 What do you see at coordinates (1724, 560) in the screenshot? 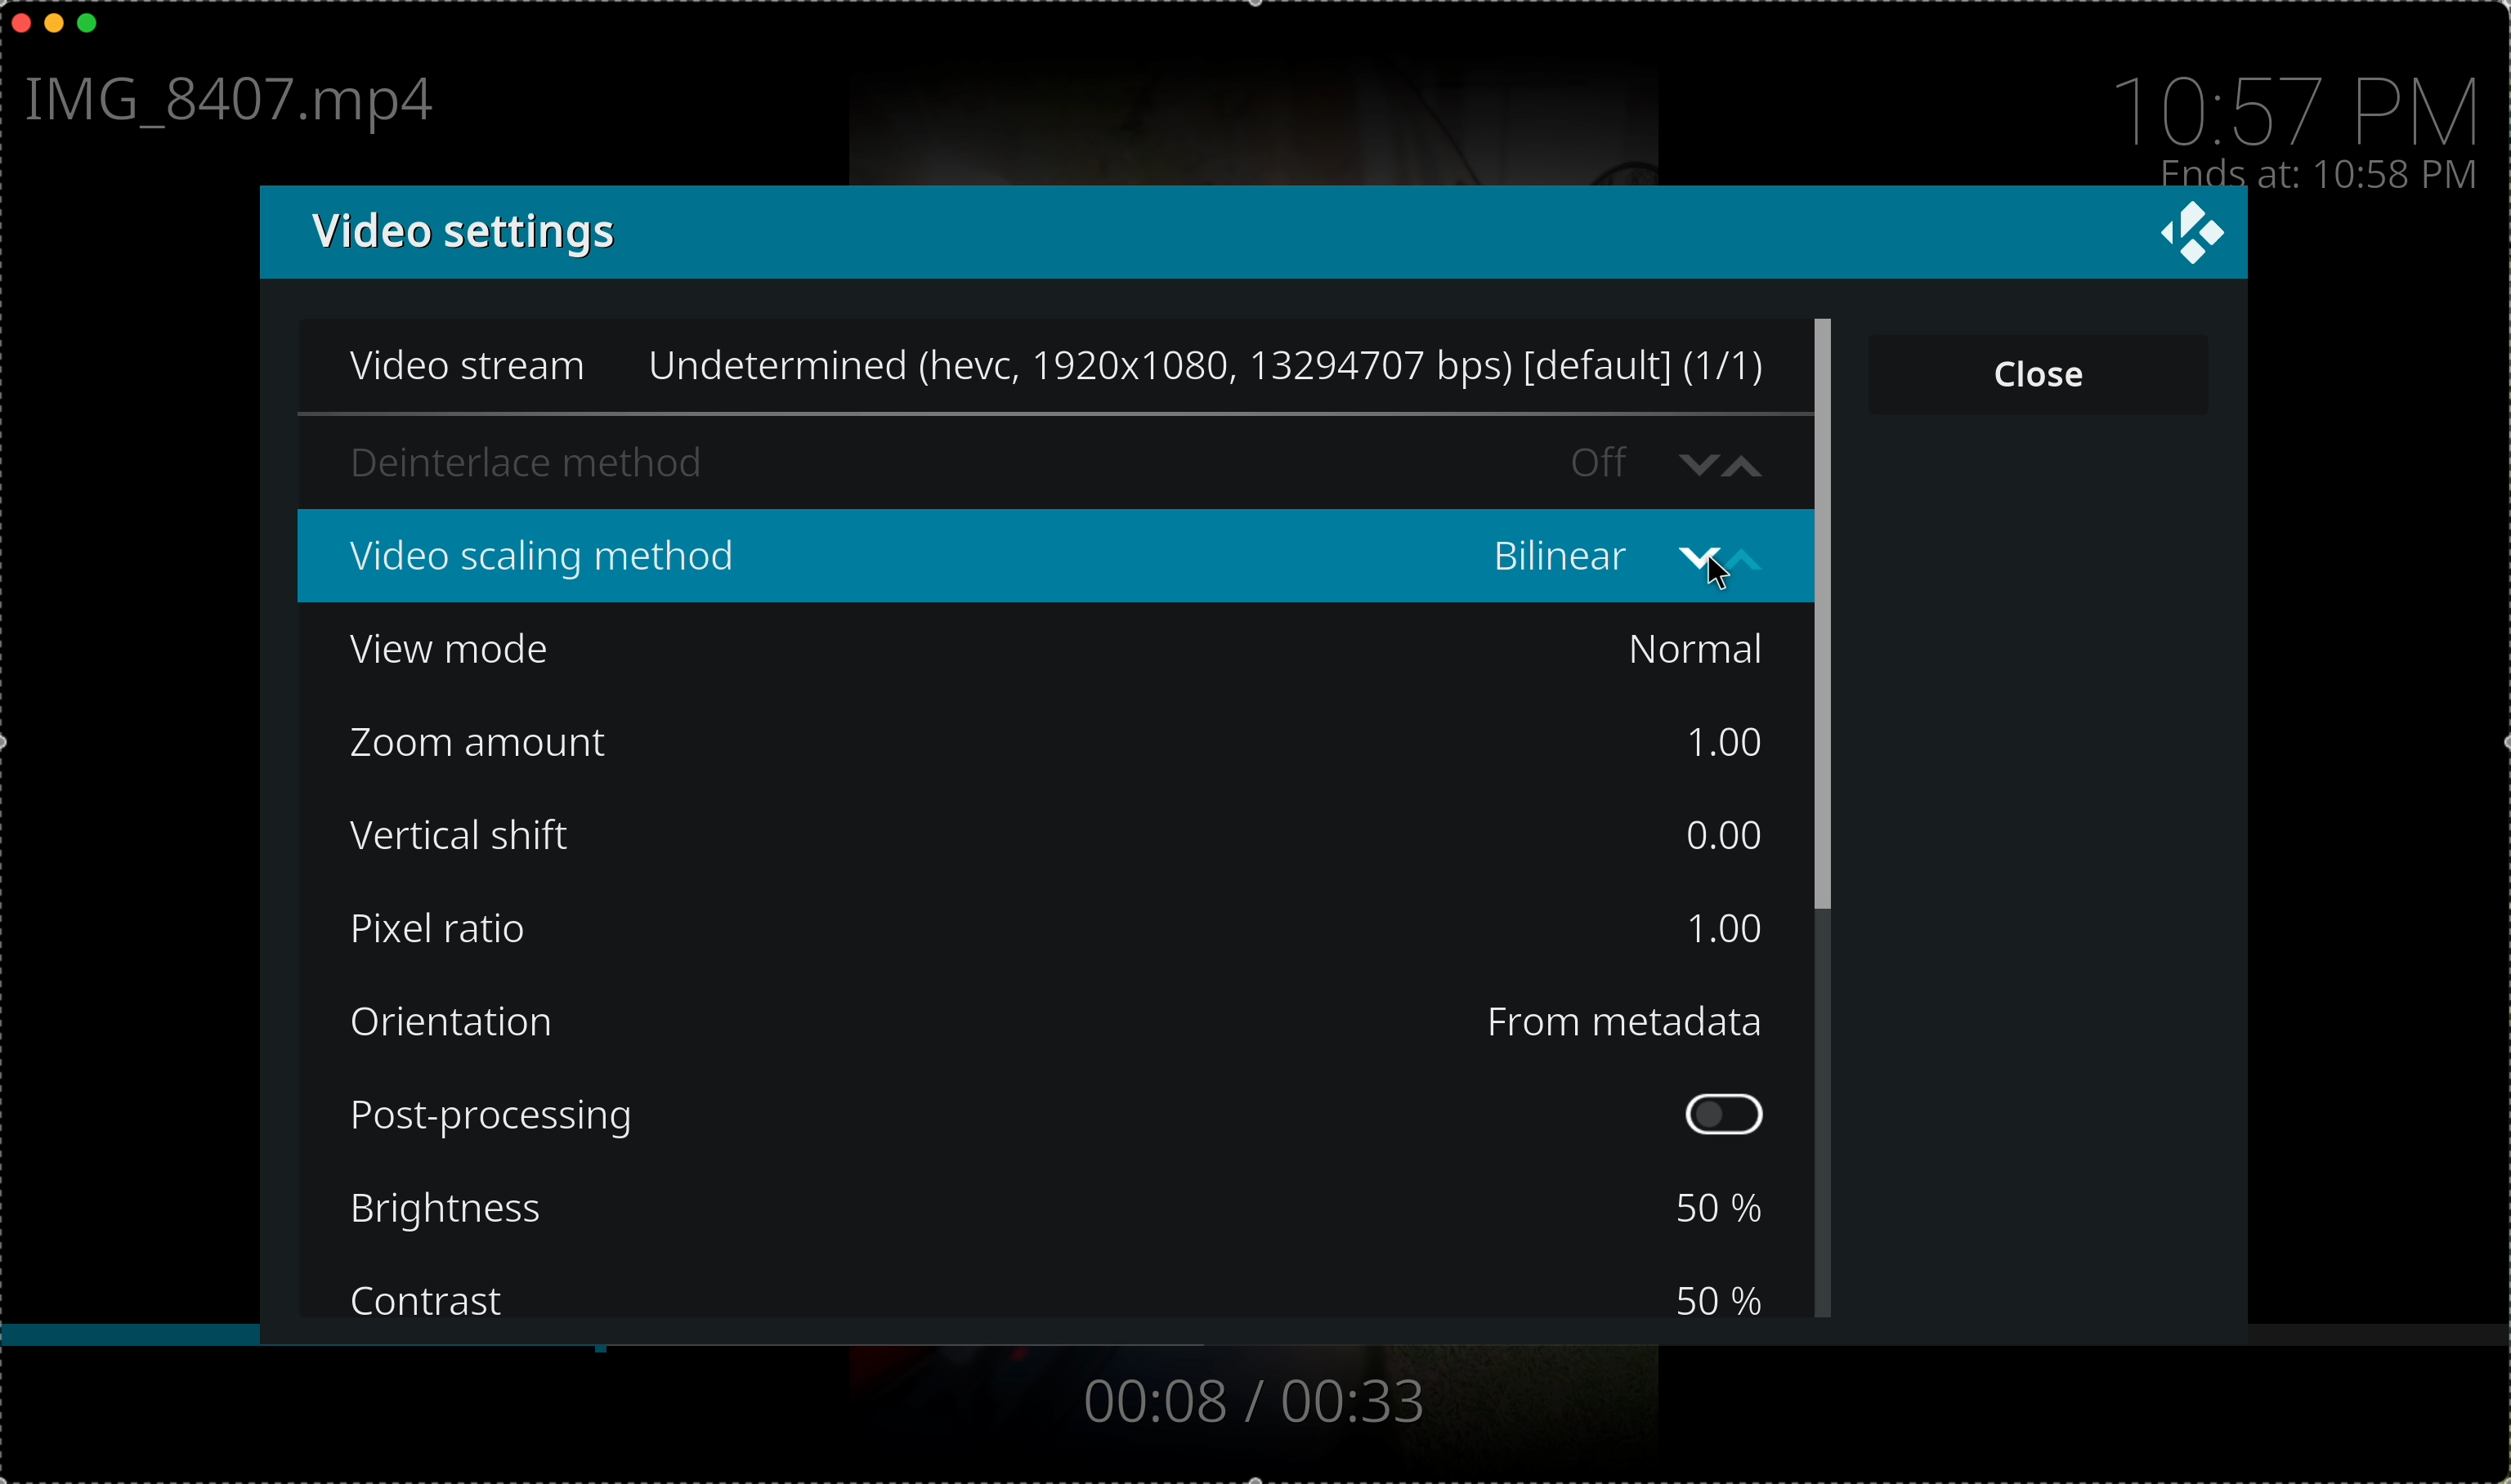
I see `change value` at bounding box center [1724, 560].